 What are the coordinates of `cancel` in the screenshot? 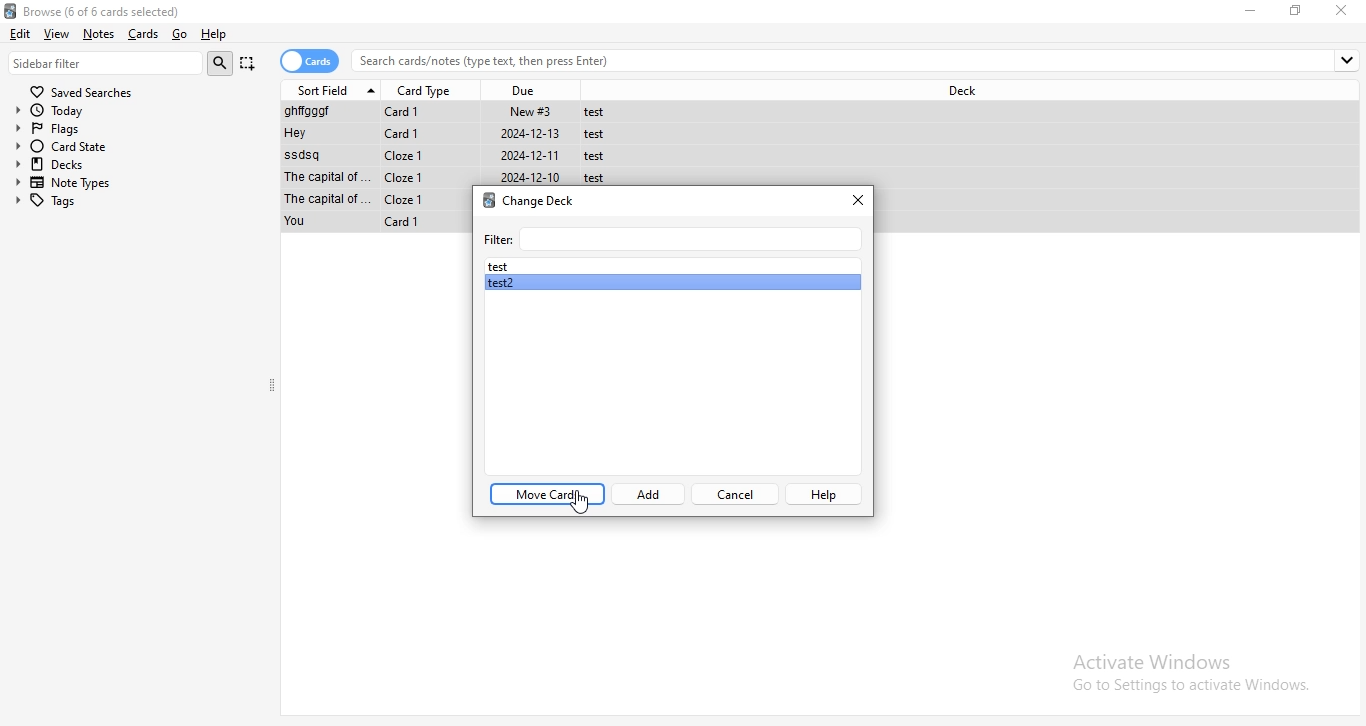 It's located at (735, 494).